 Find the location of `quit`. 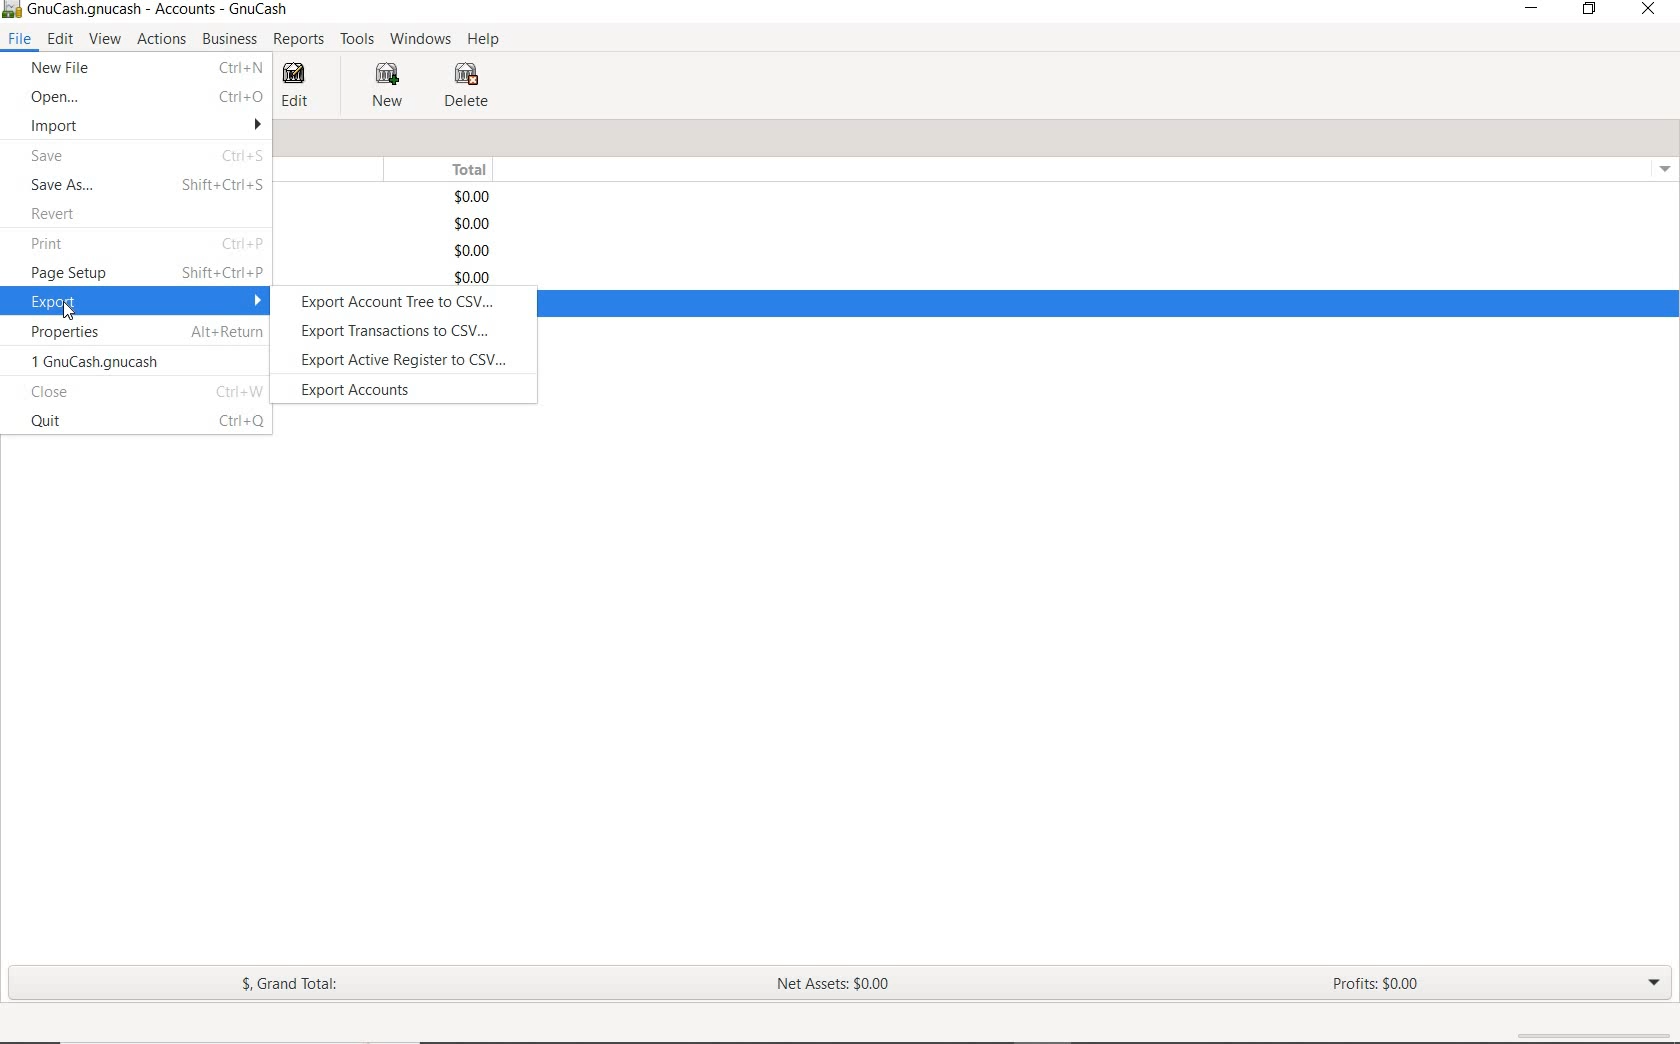

quit is located at coordinates (49, 420).